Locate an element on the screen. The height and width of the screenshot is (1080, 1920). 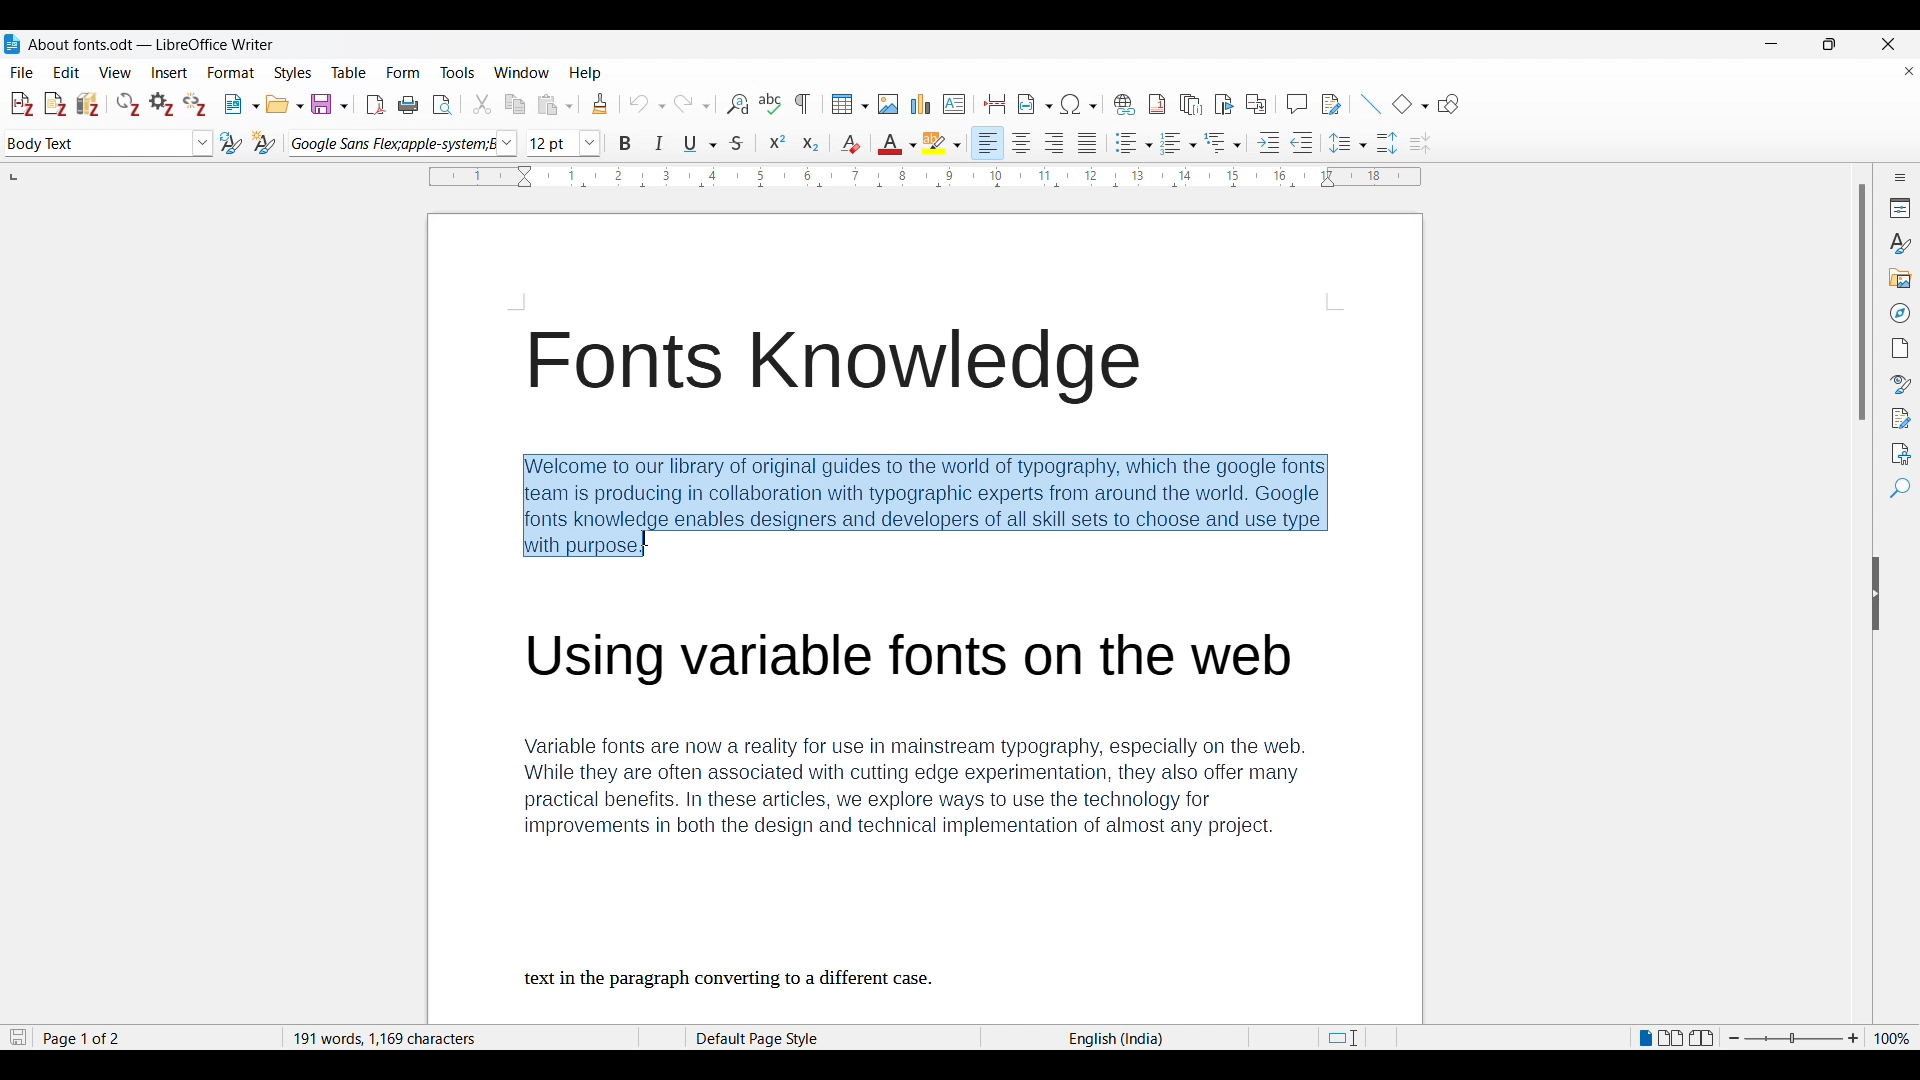
Update selected style is located at coordinates (231, 143).